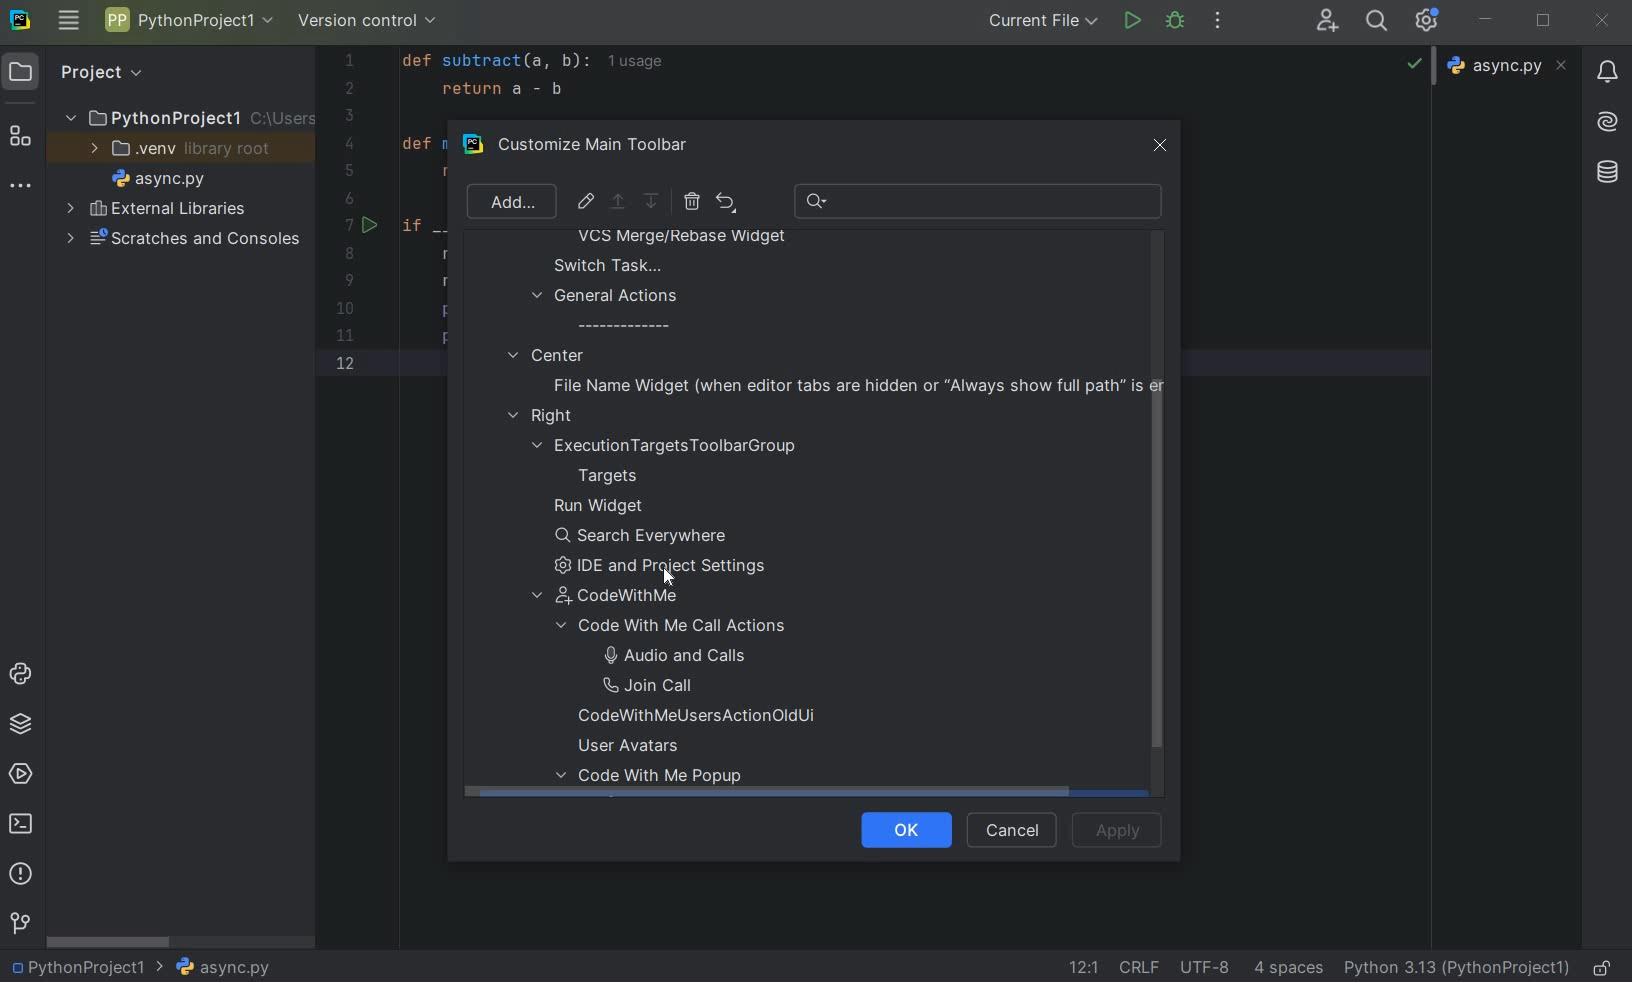 Image resolution: width=1632 pixels, height=982 pixels. I want to click on PROJECT NAME, so click(87, 965).